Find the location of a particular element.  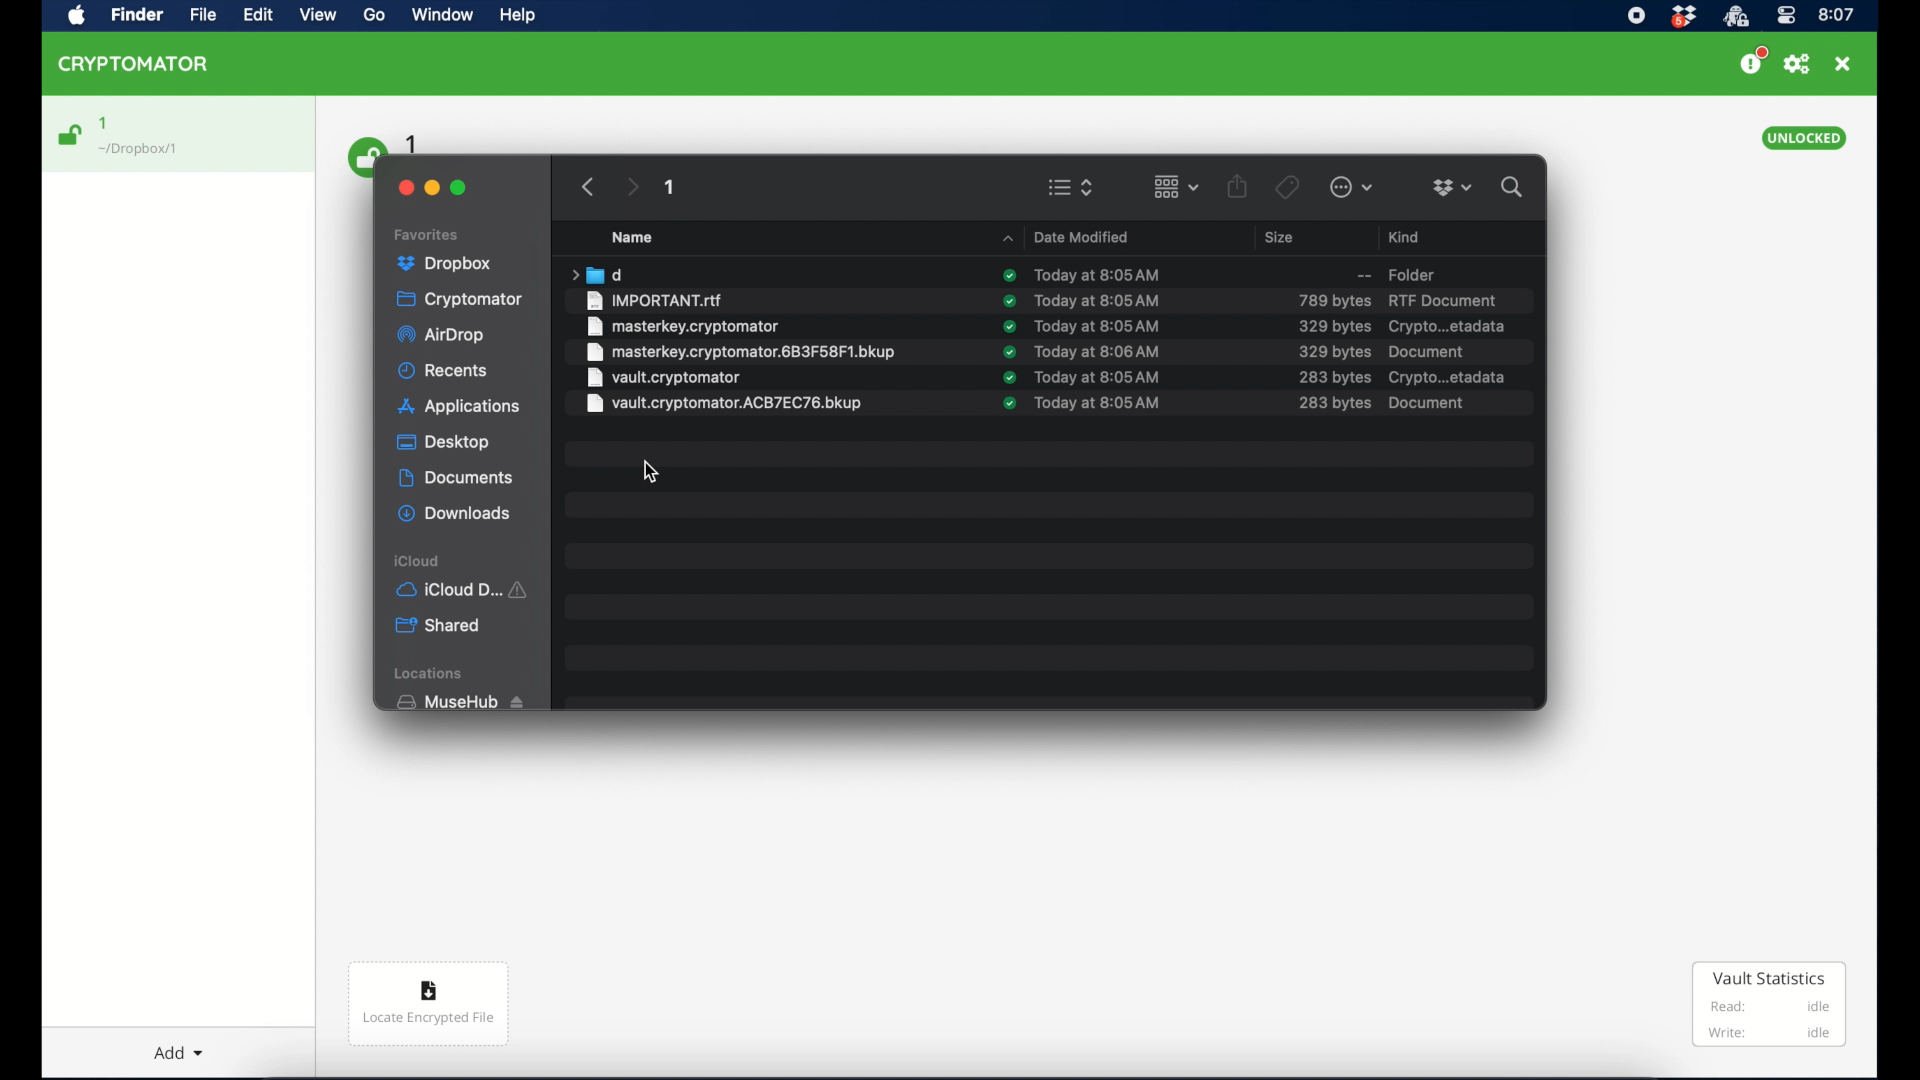

crytptomator is located at coordinates (1735, 17).